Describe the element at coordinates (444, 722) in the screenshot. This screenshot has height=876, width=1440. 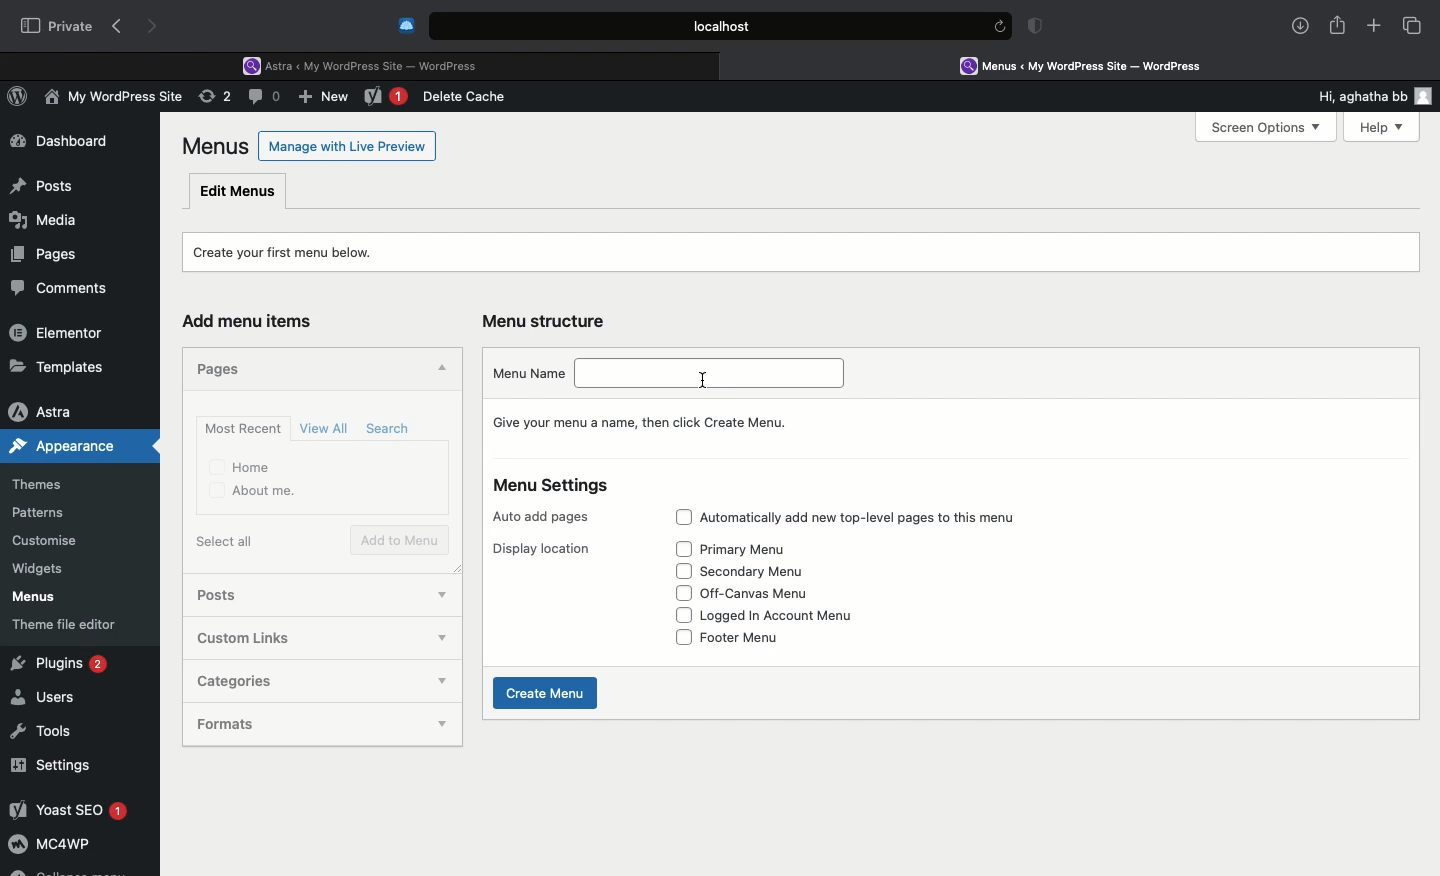
I see `Show` at that location.